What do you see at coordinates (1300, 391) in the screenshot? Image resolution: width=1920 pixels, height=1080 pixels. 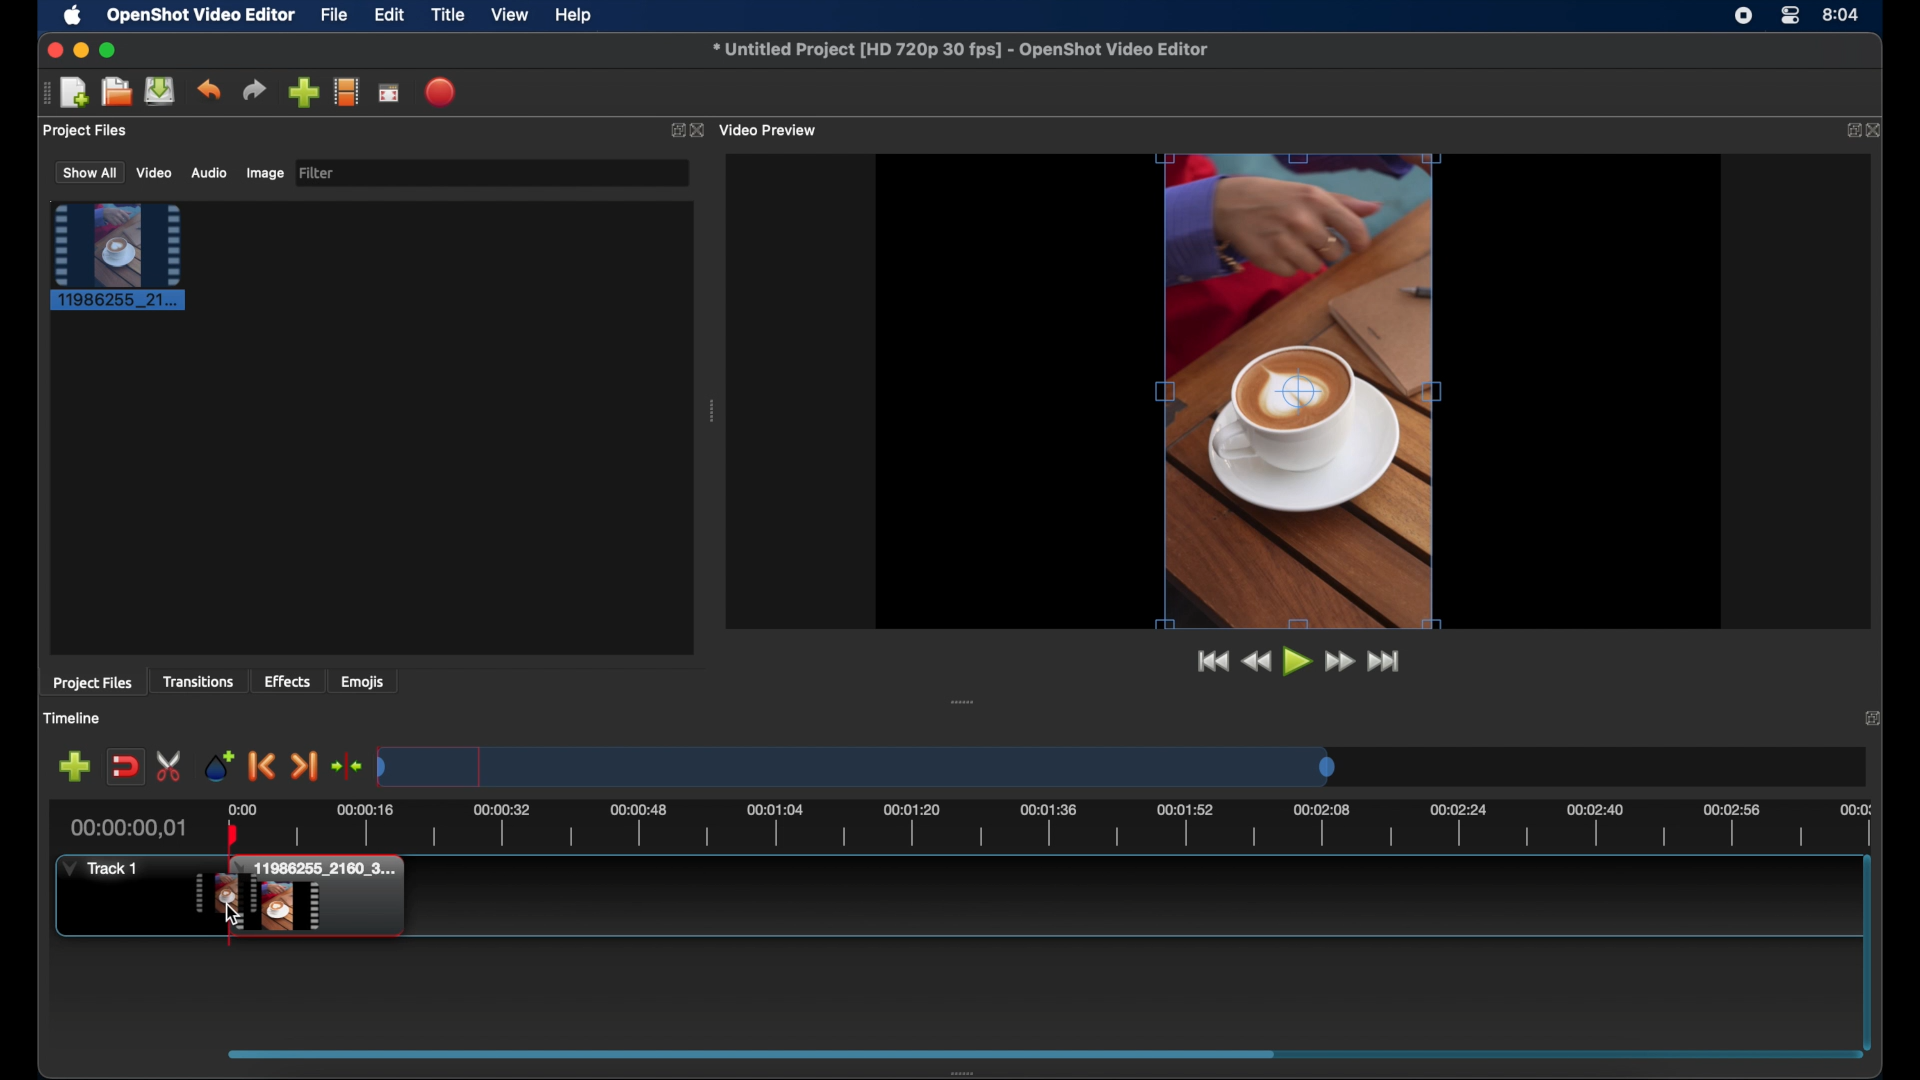 I see `video preview` at bounding box center [1300, 391].